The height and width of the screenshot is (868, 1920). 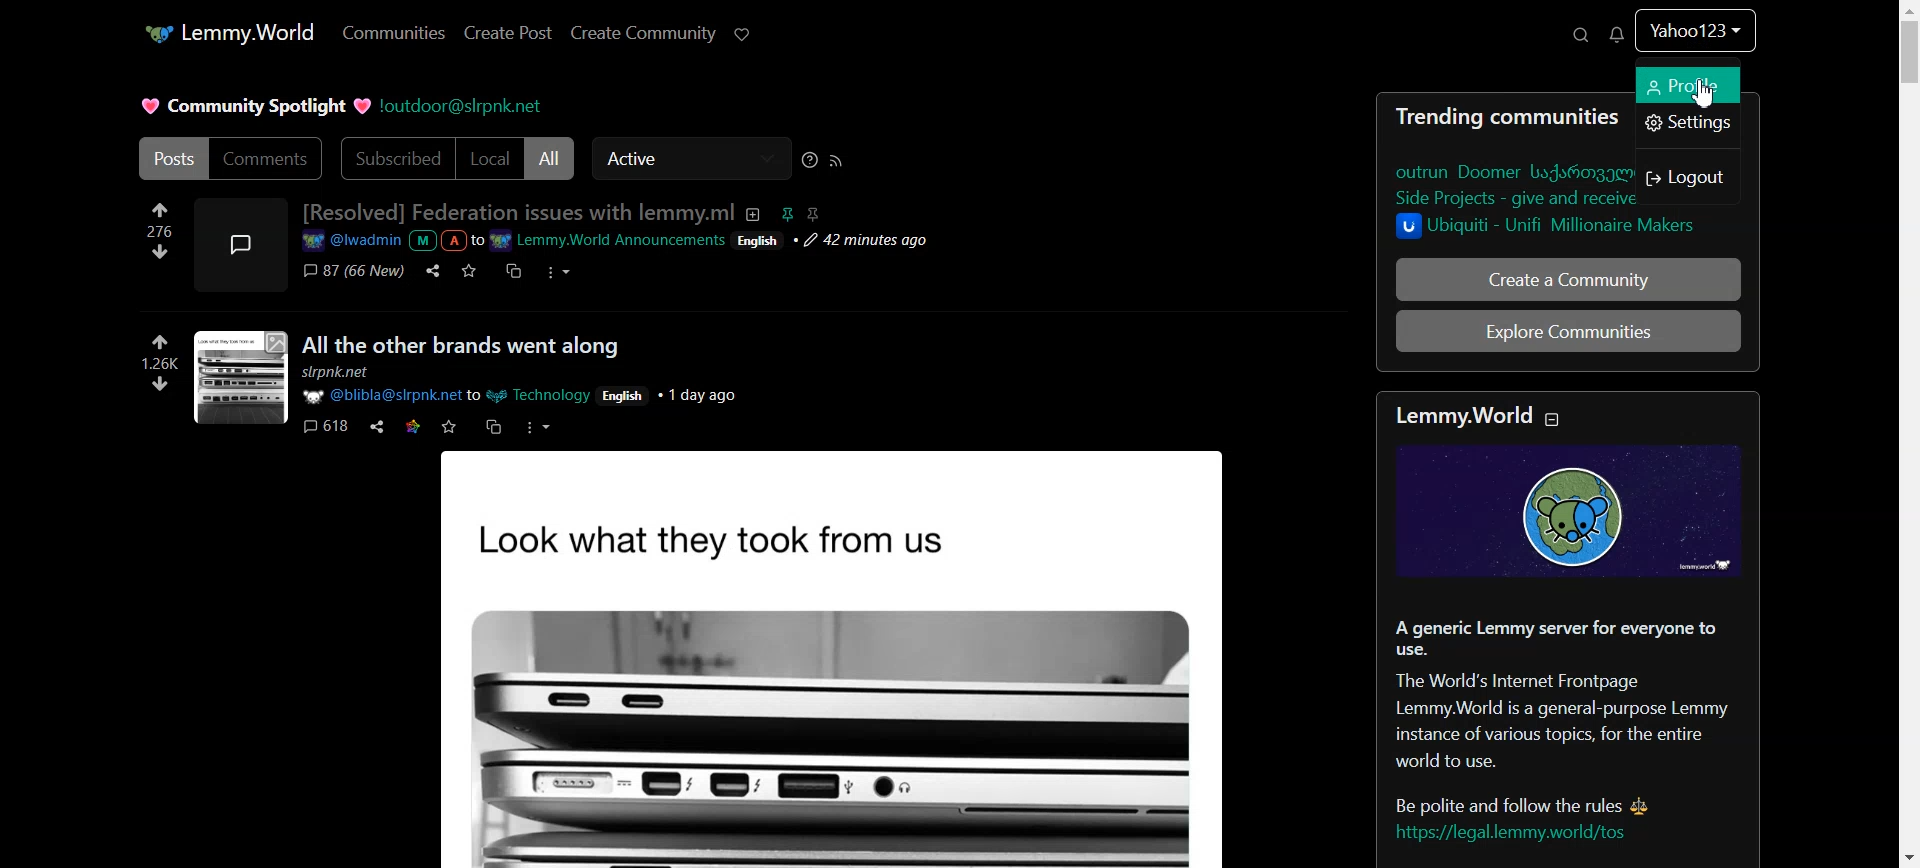 I want to click on more actions, so click(x=539, y=427).